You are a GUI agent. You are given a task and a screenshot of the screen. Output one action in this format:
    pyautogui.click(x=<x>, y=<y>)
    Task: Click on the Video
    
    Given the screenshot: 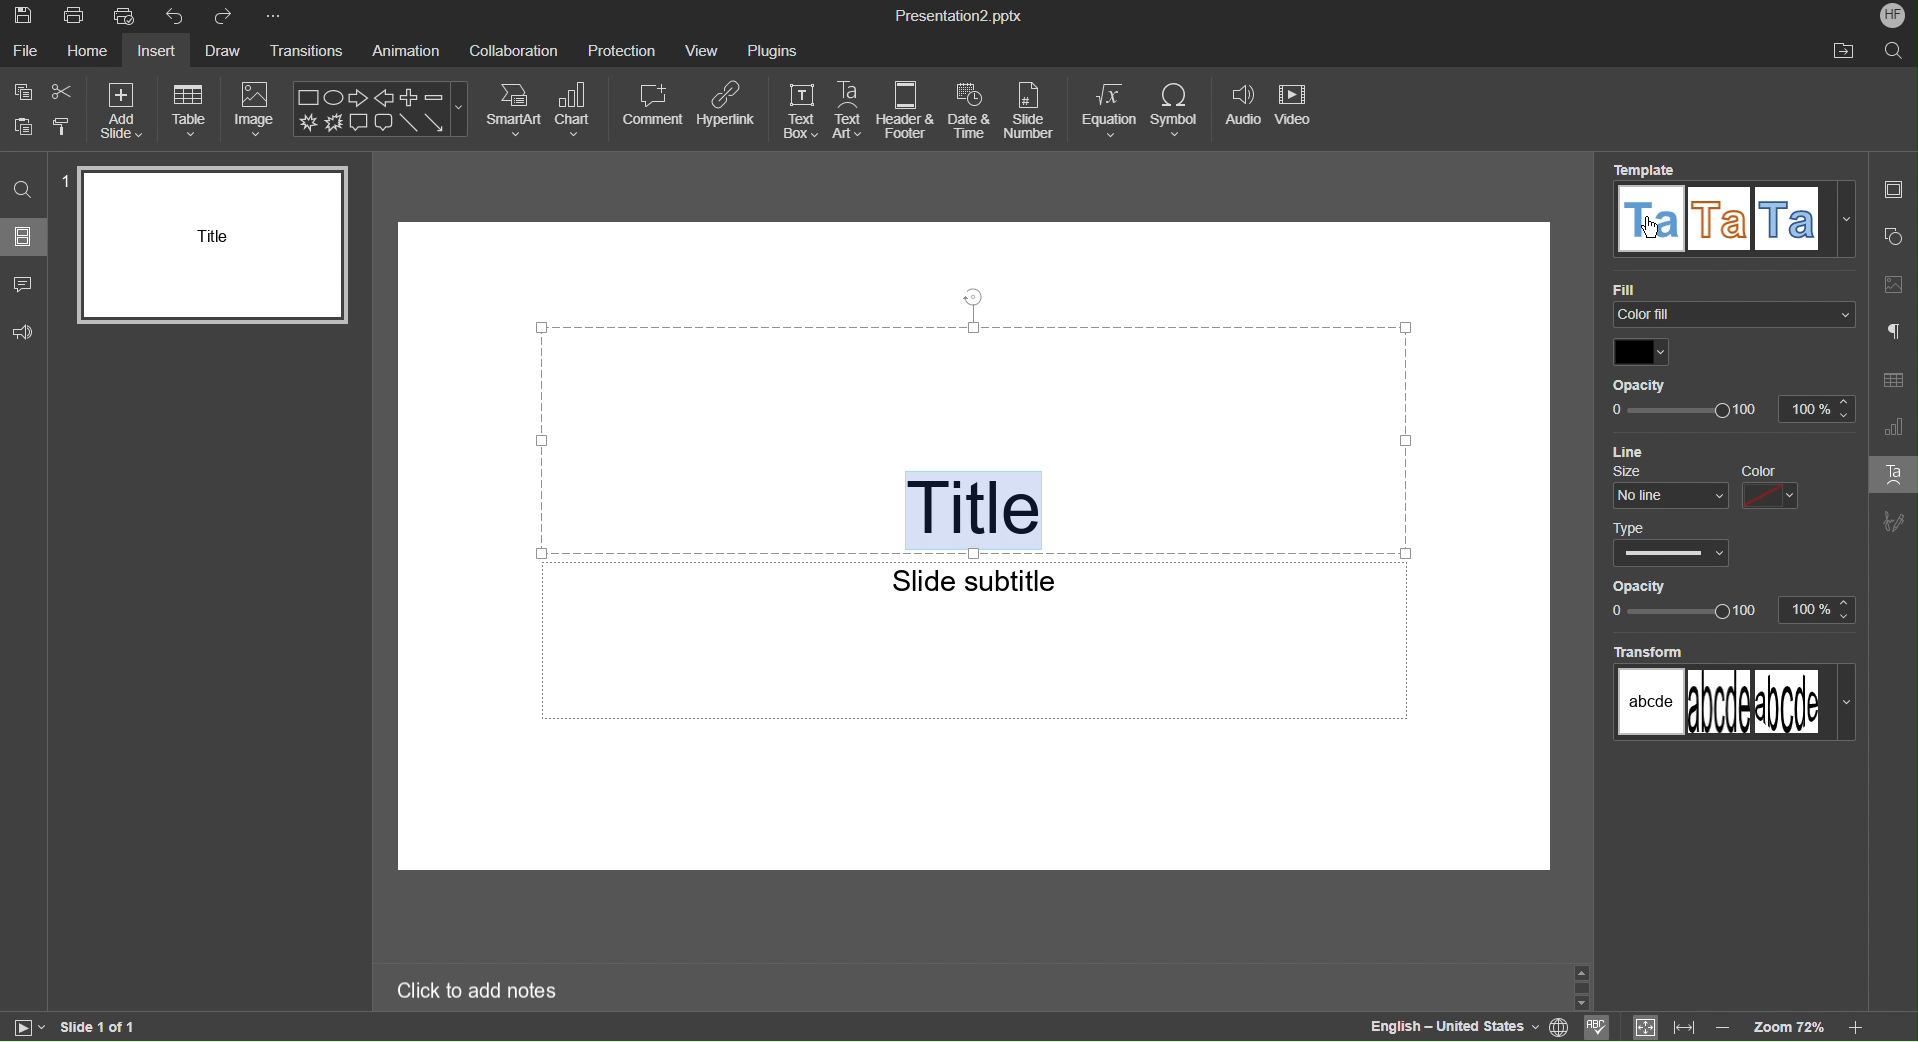 What is the action you would take?
    pyautogui.click(x=1299, y=110)
    